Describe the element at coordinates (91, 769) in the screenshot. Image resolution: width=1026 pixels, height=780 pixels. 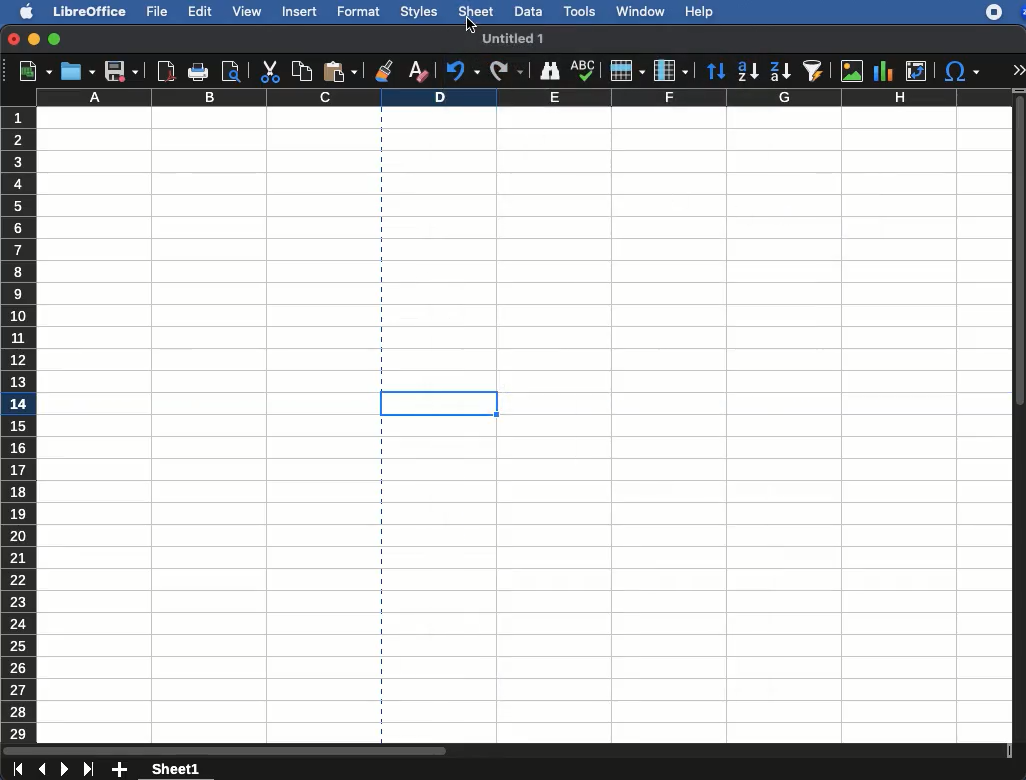
I see `last sheet` at that location.